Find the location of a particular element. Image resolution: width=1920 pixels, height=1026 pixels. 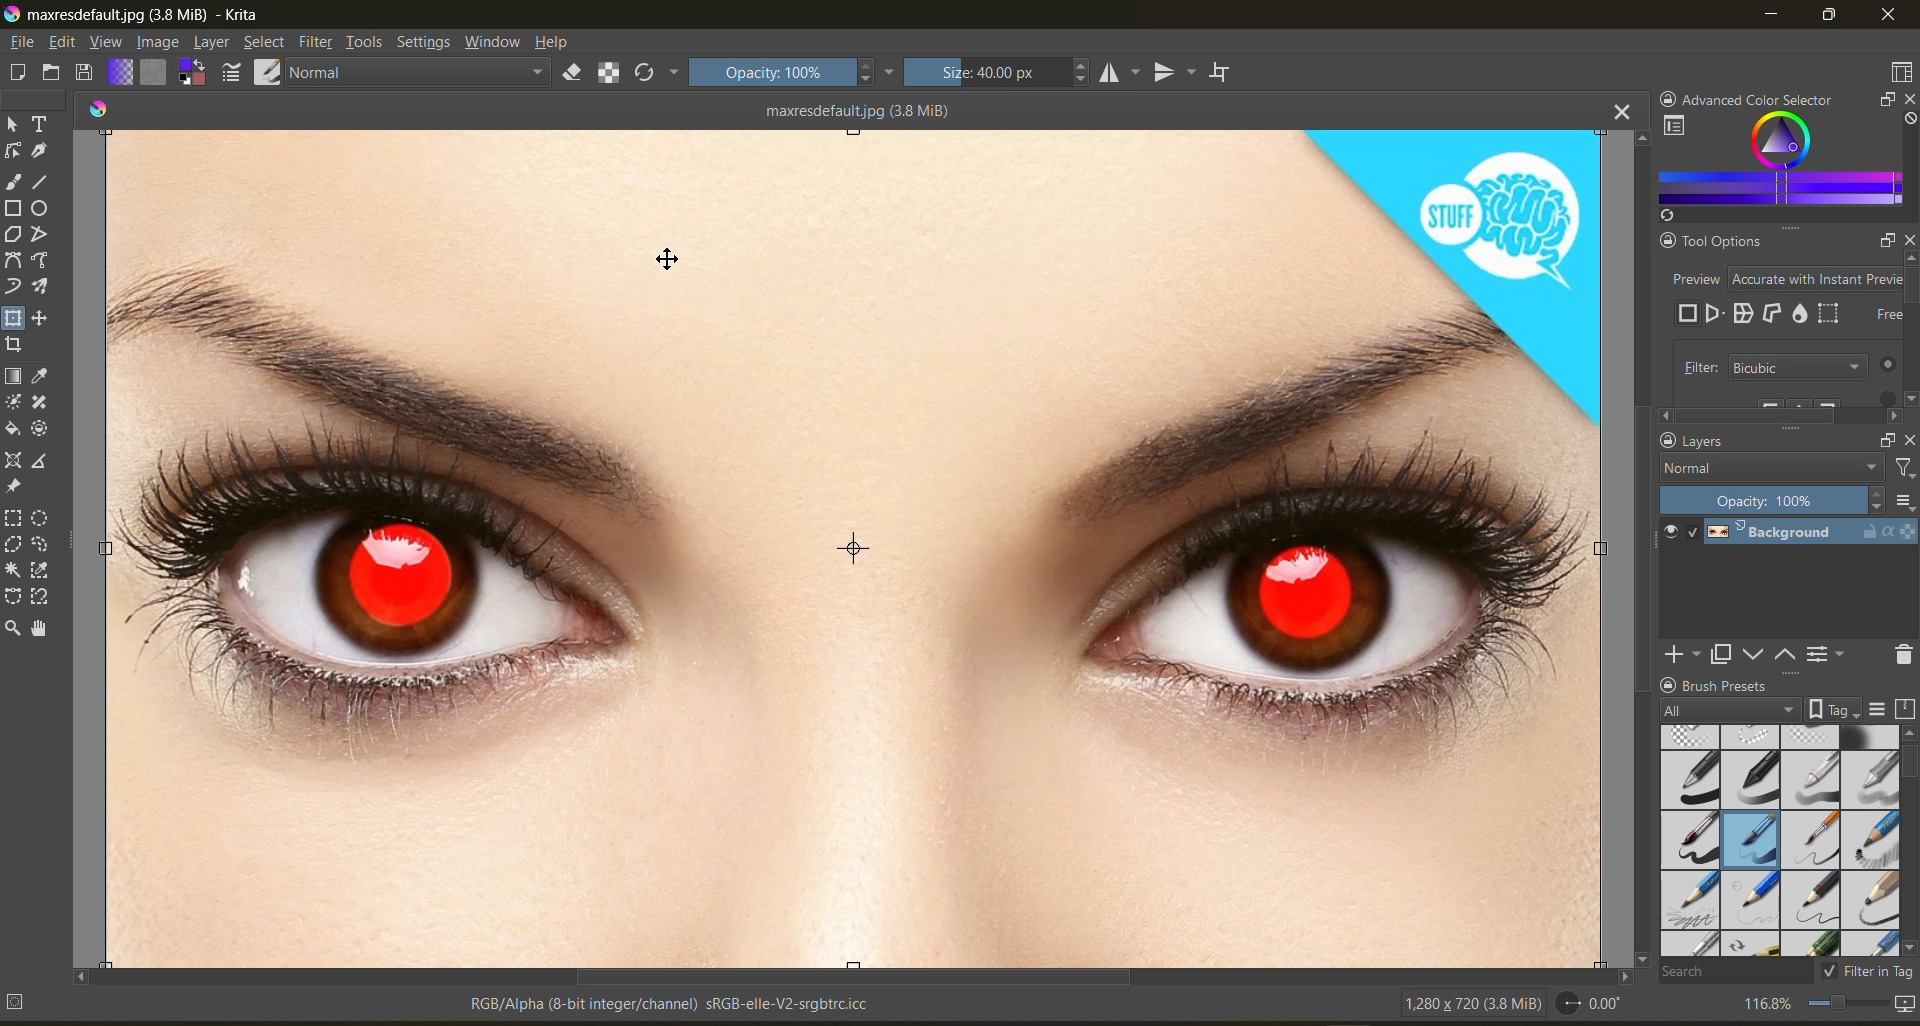

tools is located at coordinates (364, 43).